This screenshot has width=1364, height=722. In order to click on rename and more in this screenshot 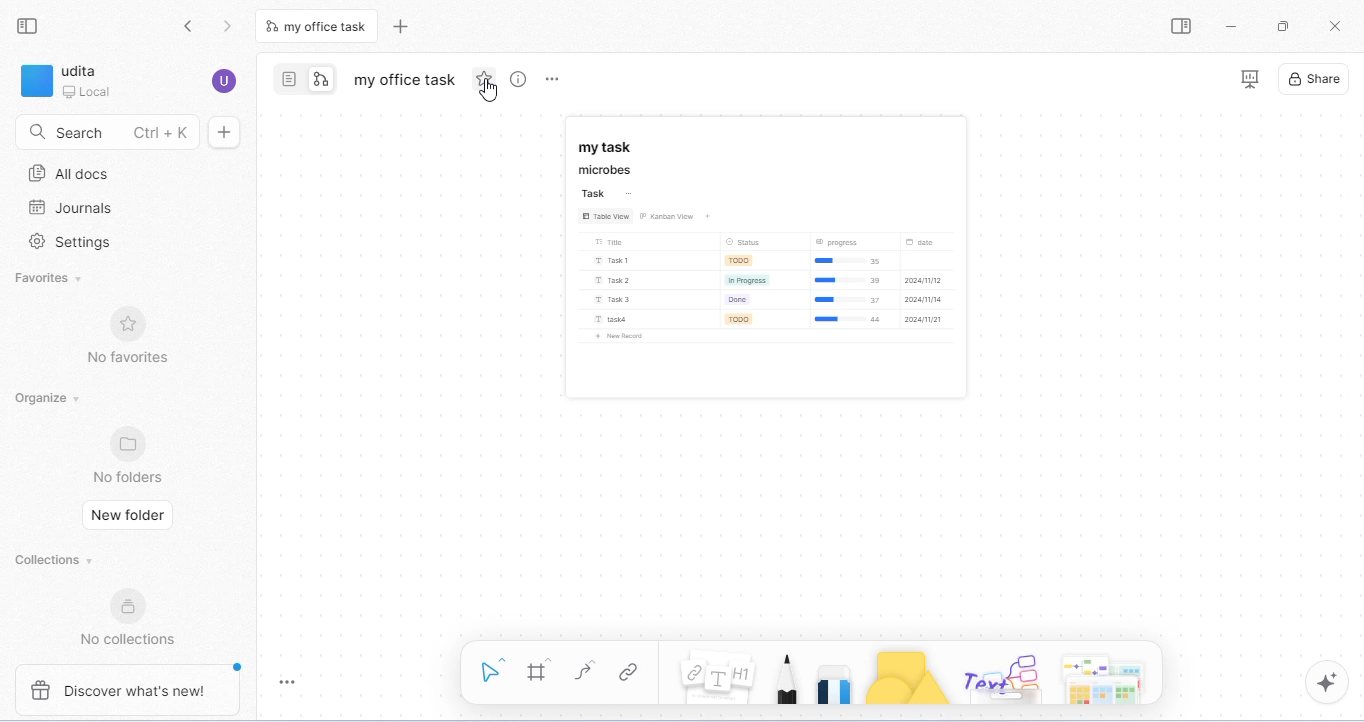, I will do `click(553, 80)`.